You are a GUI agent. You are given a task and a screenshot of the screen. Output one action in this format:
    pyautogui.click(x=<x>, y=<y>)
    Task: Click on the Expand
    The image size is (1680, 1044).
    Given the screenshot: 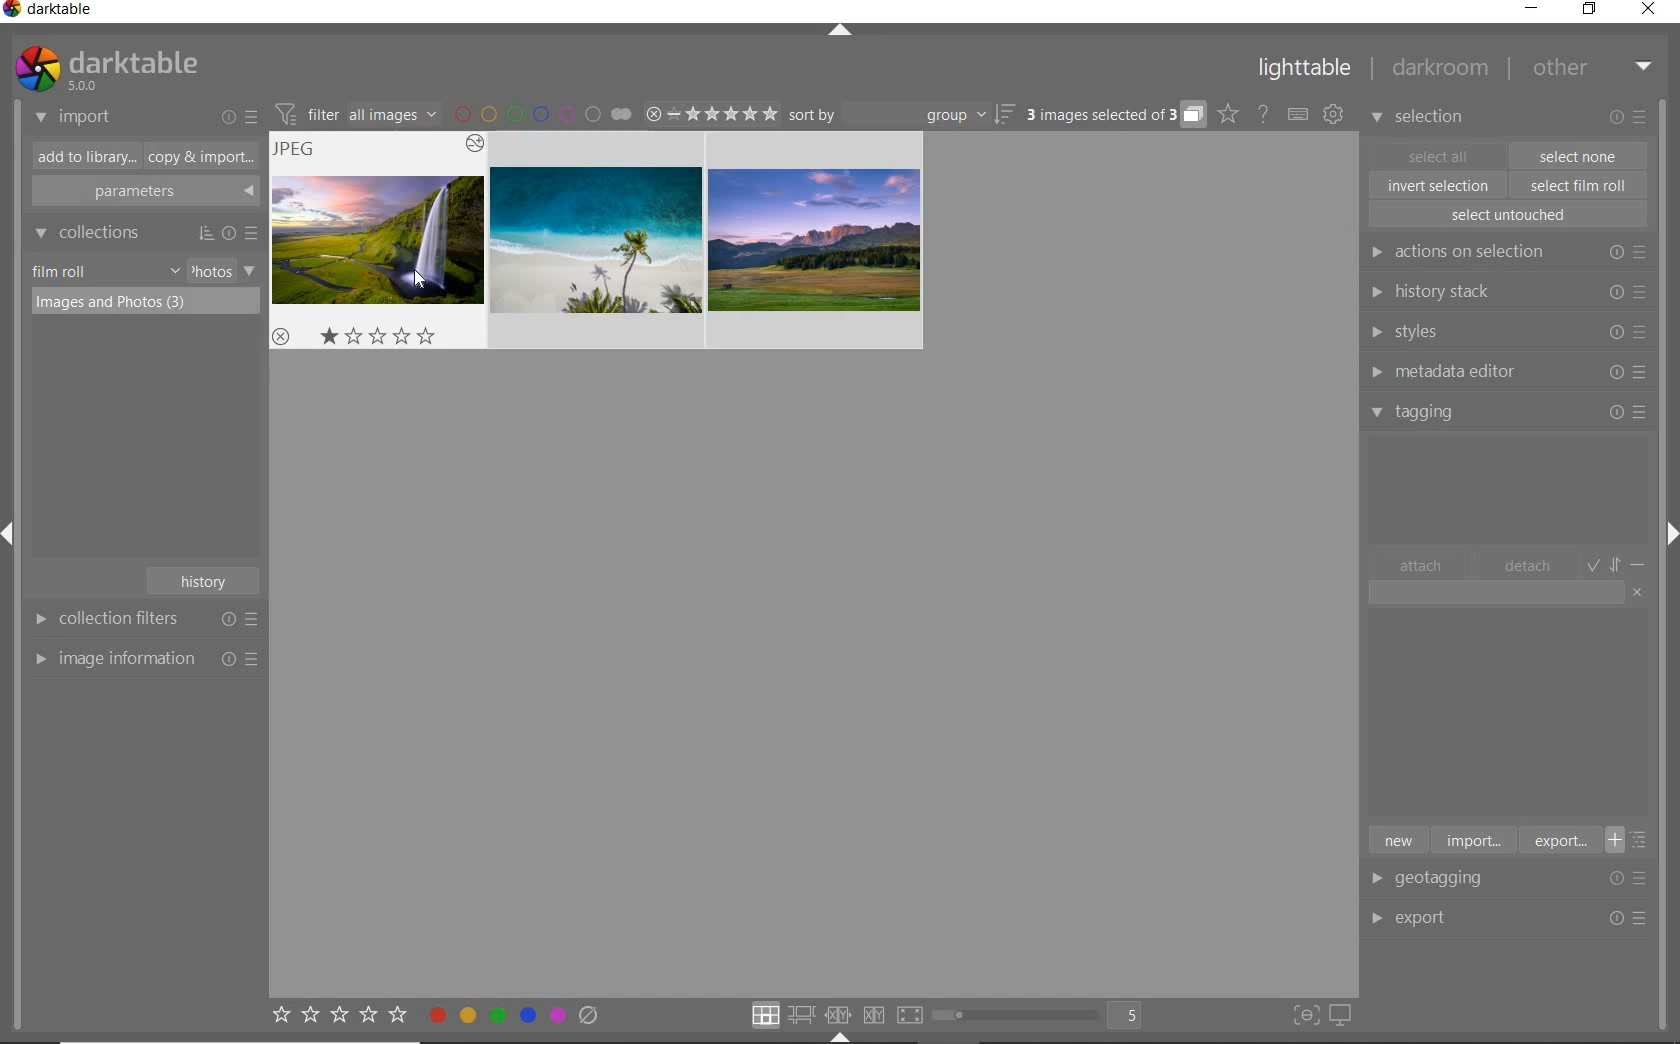 What is the action you would take?
    pyautogui.click(x=16, y=538)
    